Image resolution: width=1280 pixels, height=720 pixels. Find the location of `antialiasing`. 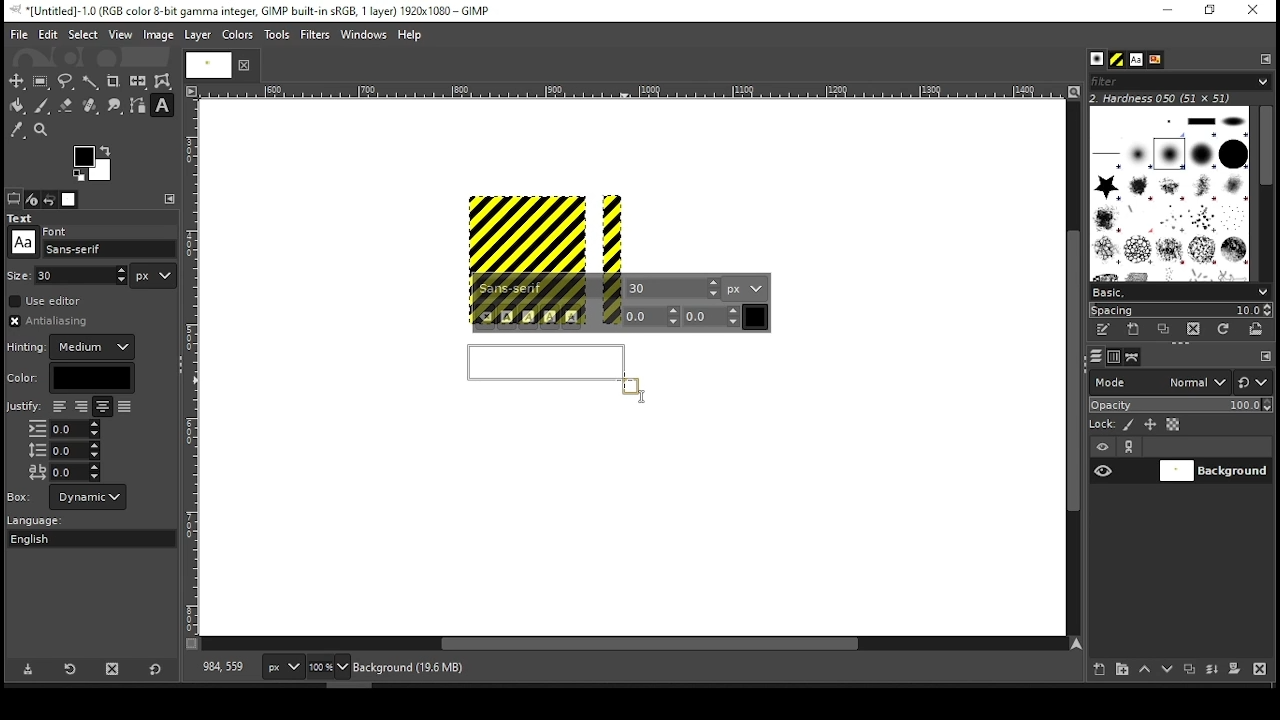

antialiasing is located at coordinates (54, 321).